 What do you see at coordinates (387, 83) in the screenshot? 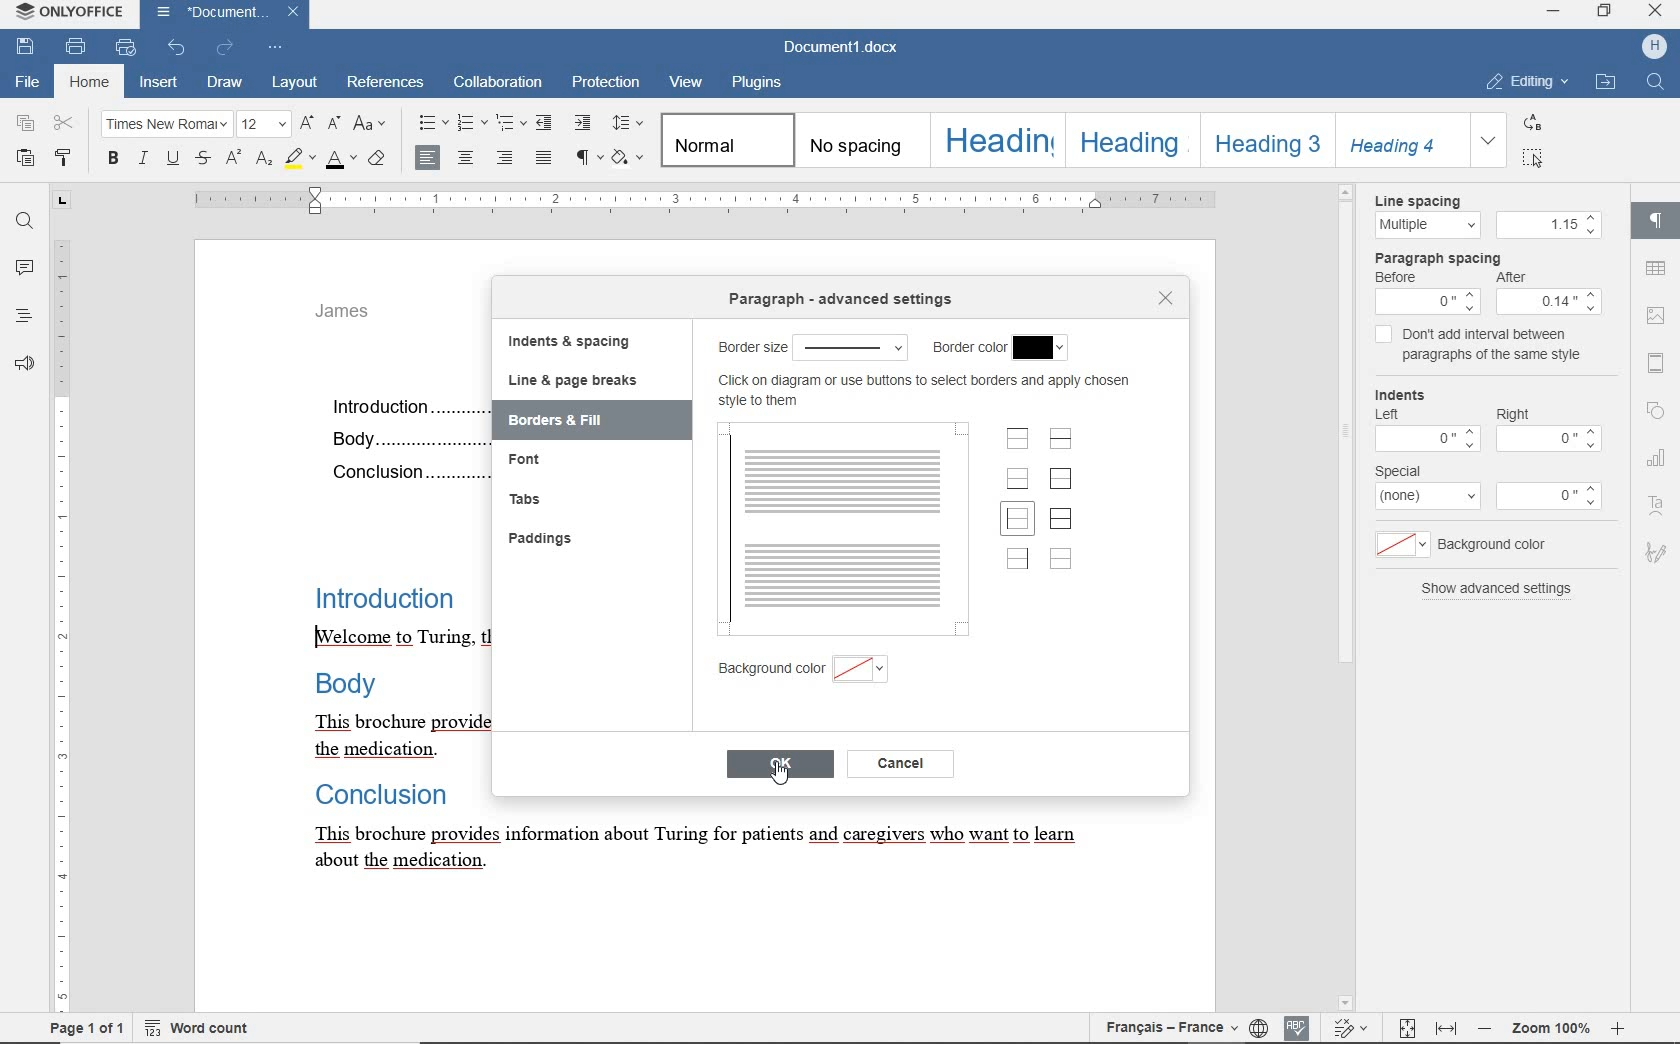
I see `referenes` at bounding box center [387, 83].